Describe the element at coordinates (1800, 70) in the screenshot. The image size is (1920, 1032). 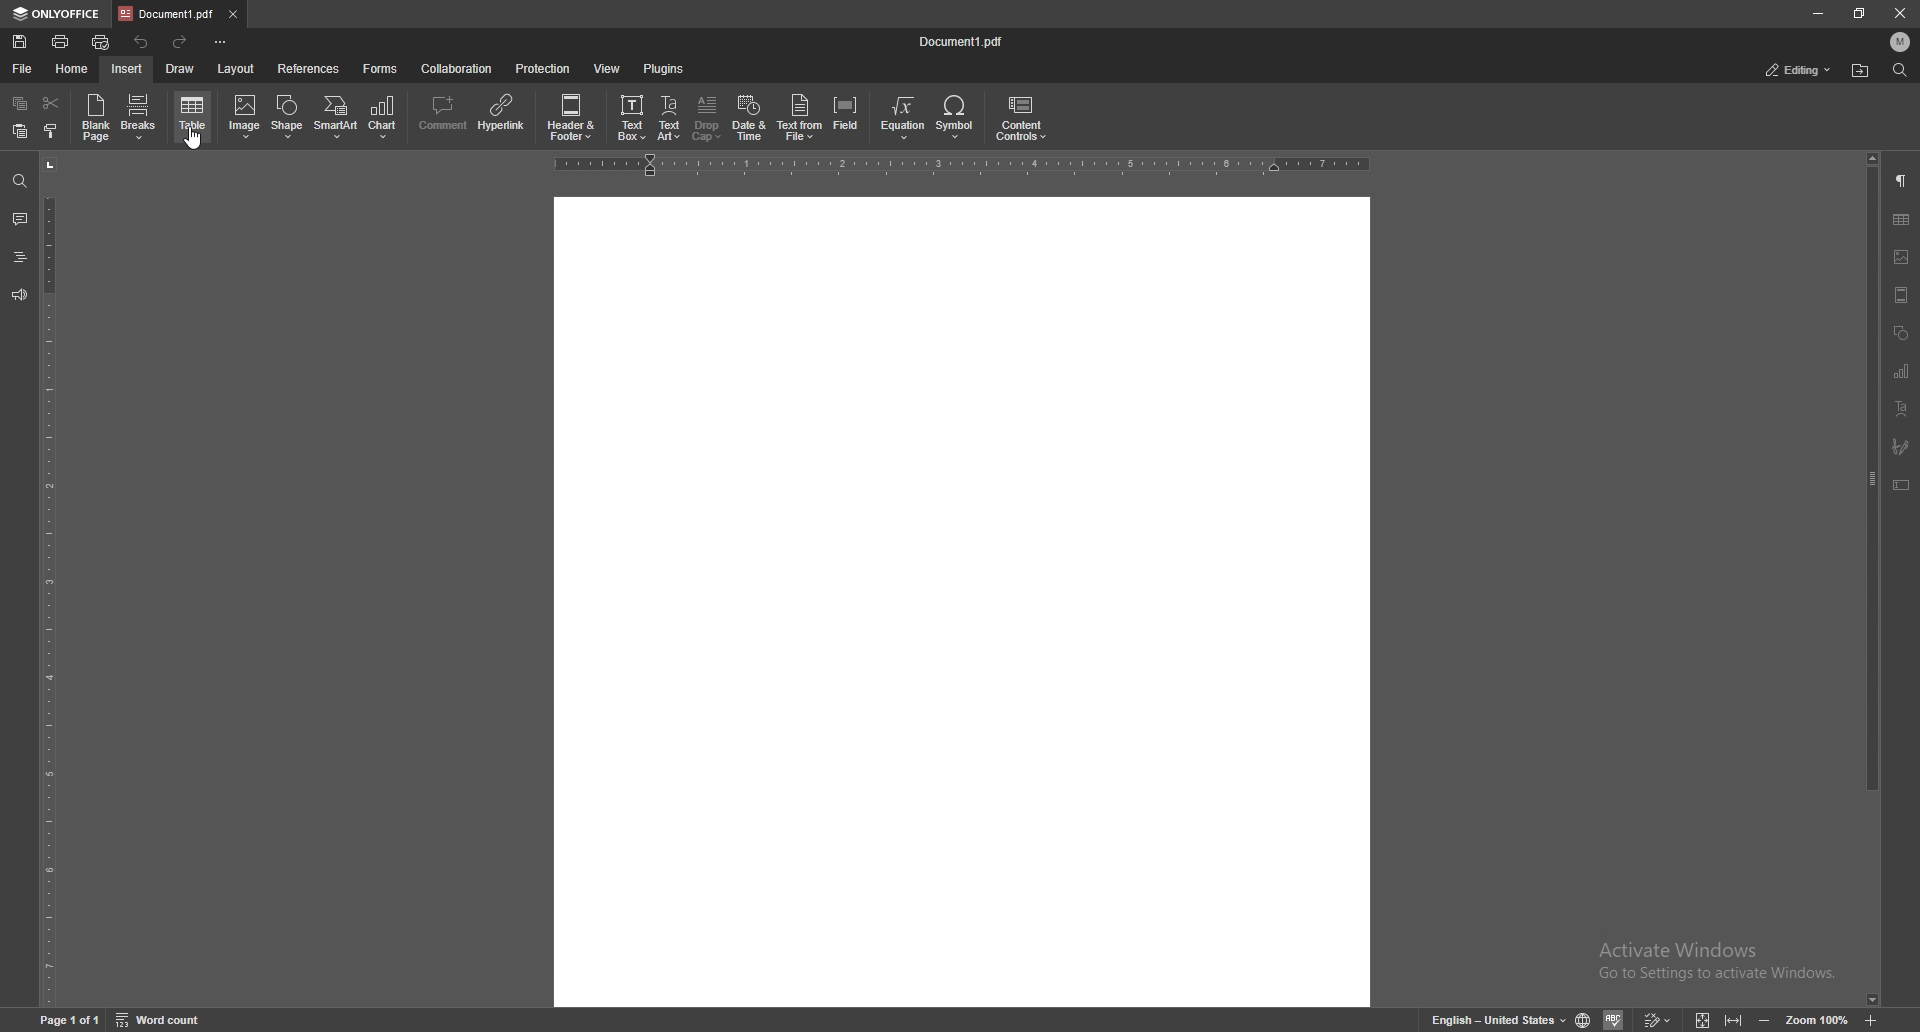
I see `status` at that location.